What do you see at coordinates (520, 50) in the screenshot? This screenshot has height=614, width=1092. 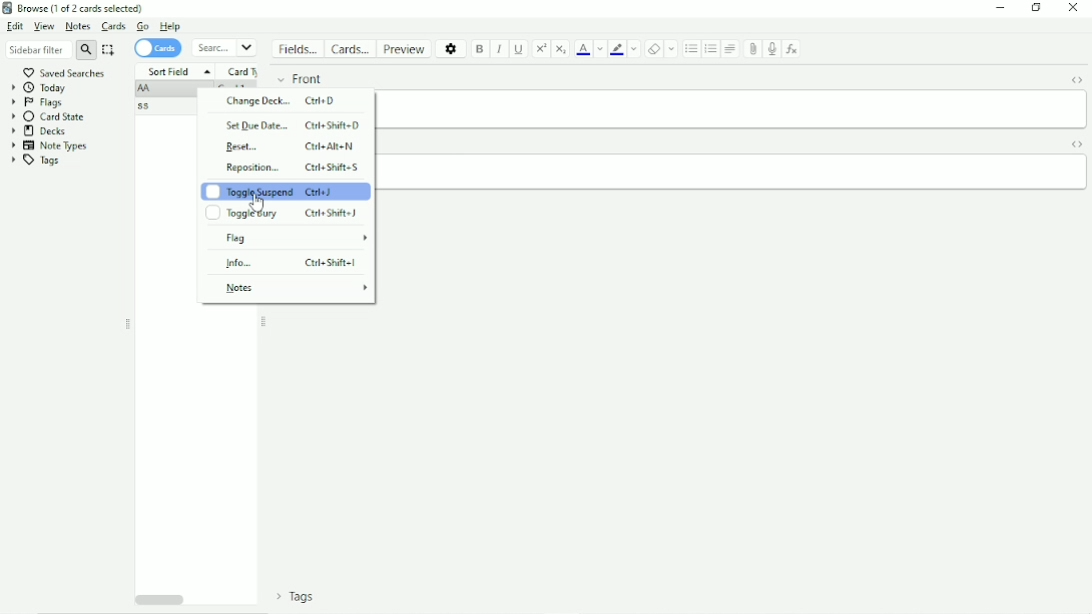 I see `Underline` at bounding box center [520, 50].